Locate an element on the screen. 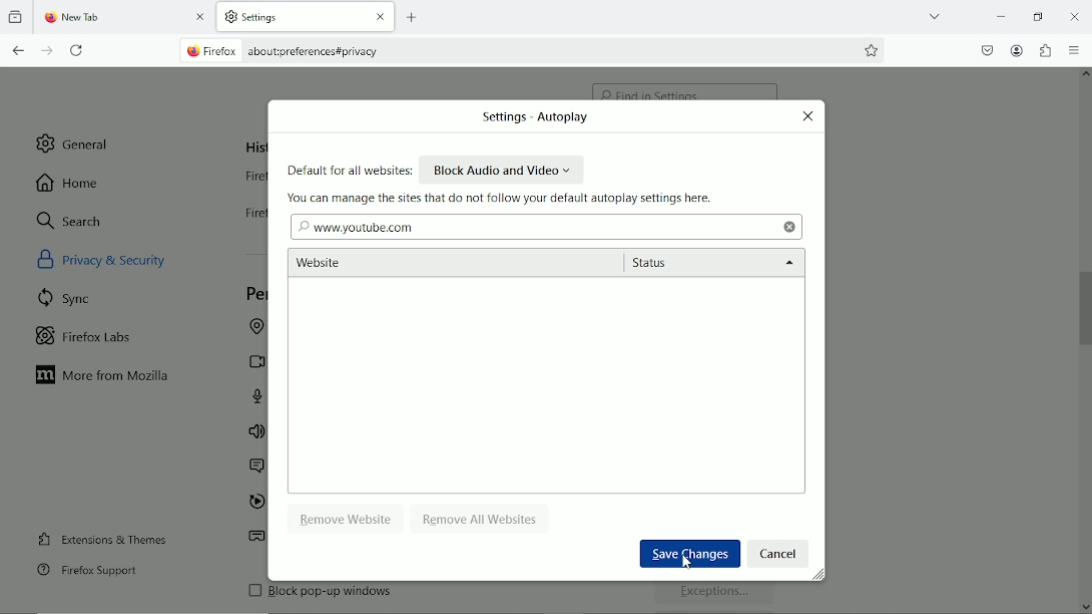 Image resolution: width=1092 pixels, height=614 pixels. vertical scroll bar is located at coordinates (1085, 305).